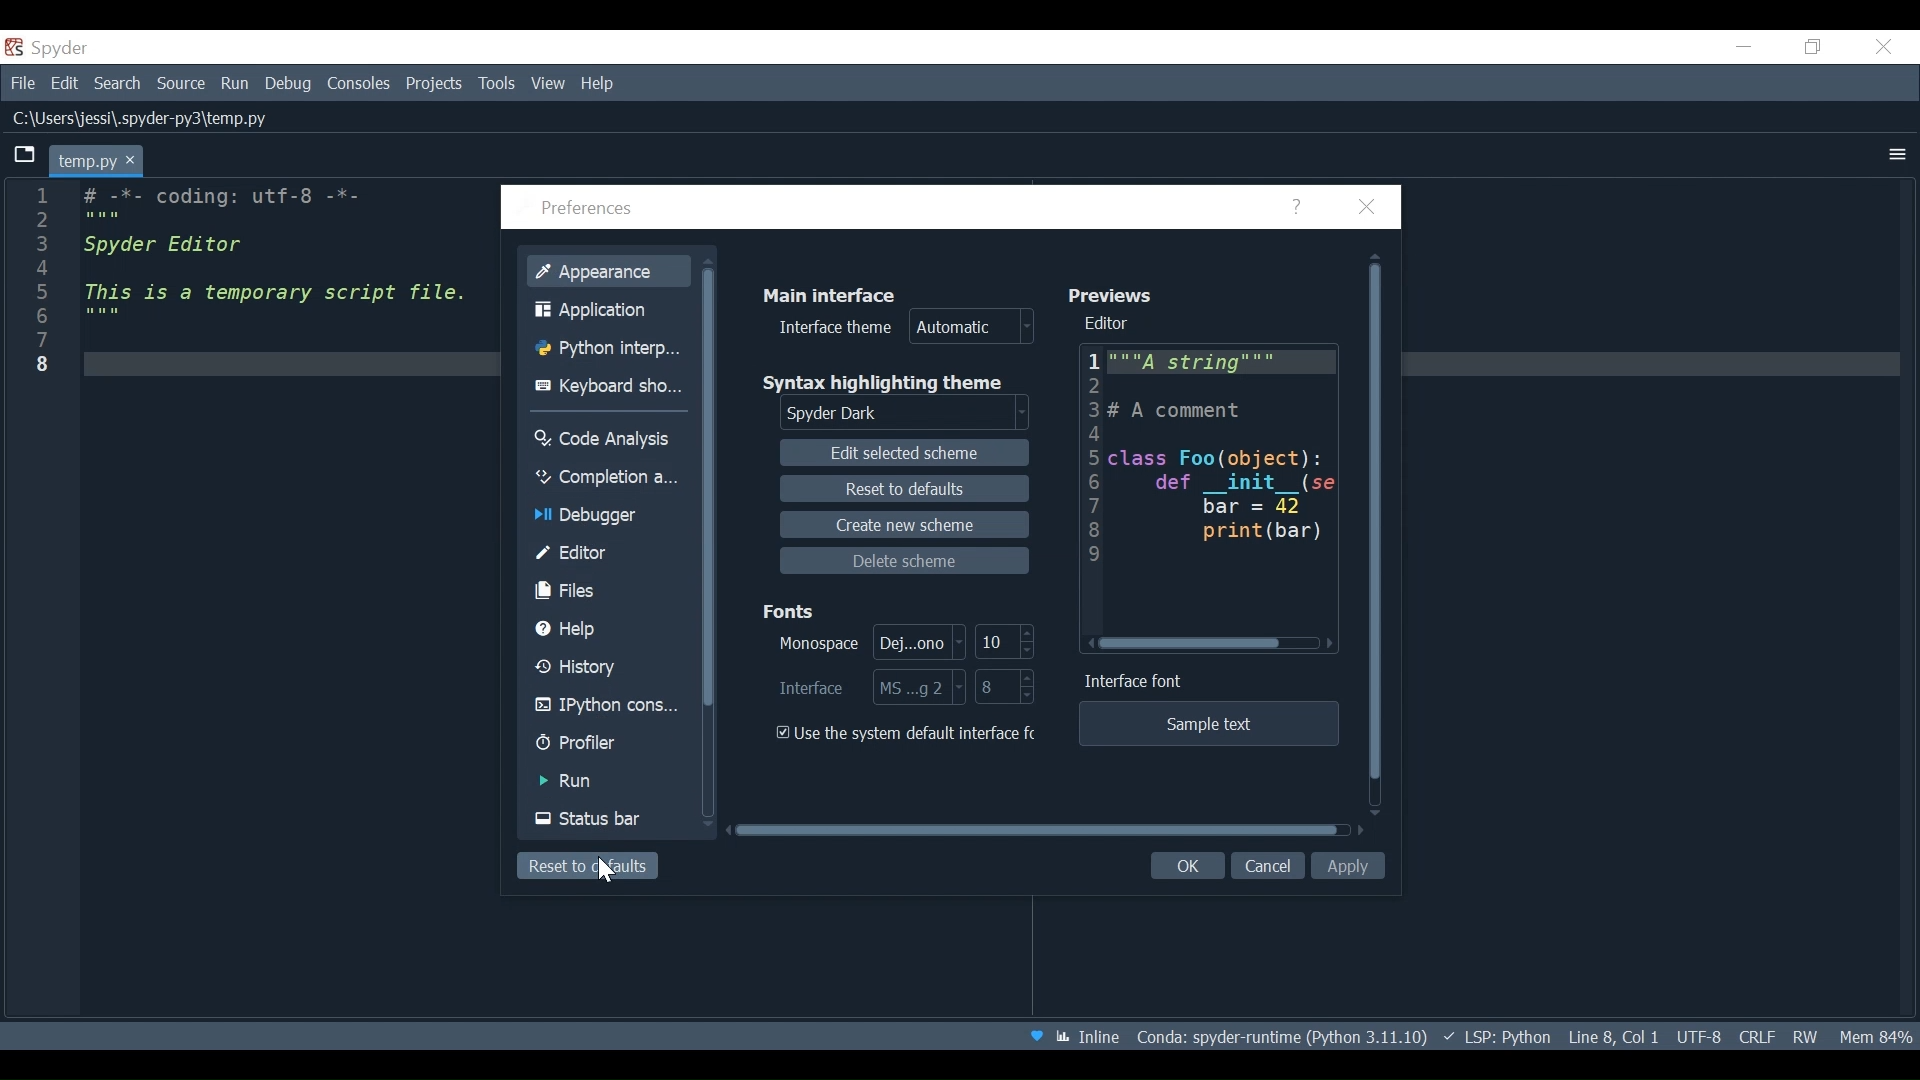 Image resolution: width=1920 pixels, height=1080 pixels. Describe the element at coordinates (609, 871) in the screenshot. I see `Cursor` at that location.